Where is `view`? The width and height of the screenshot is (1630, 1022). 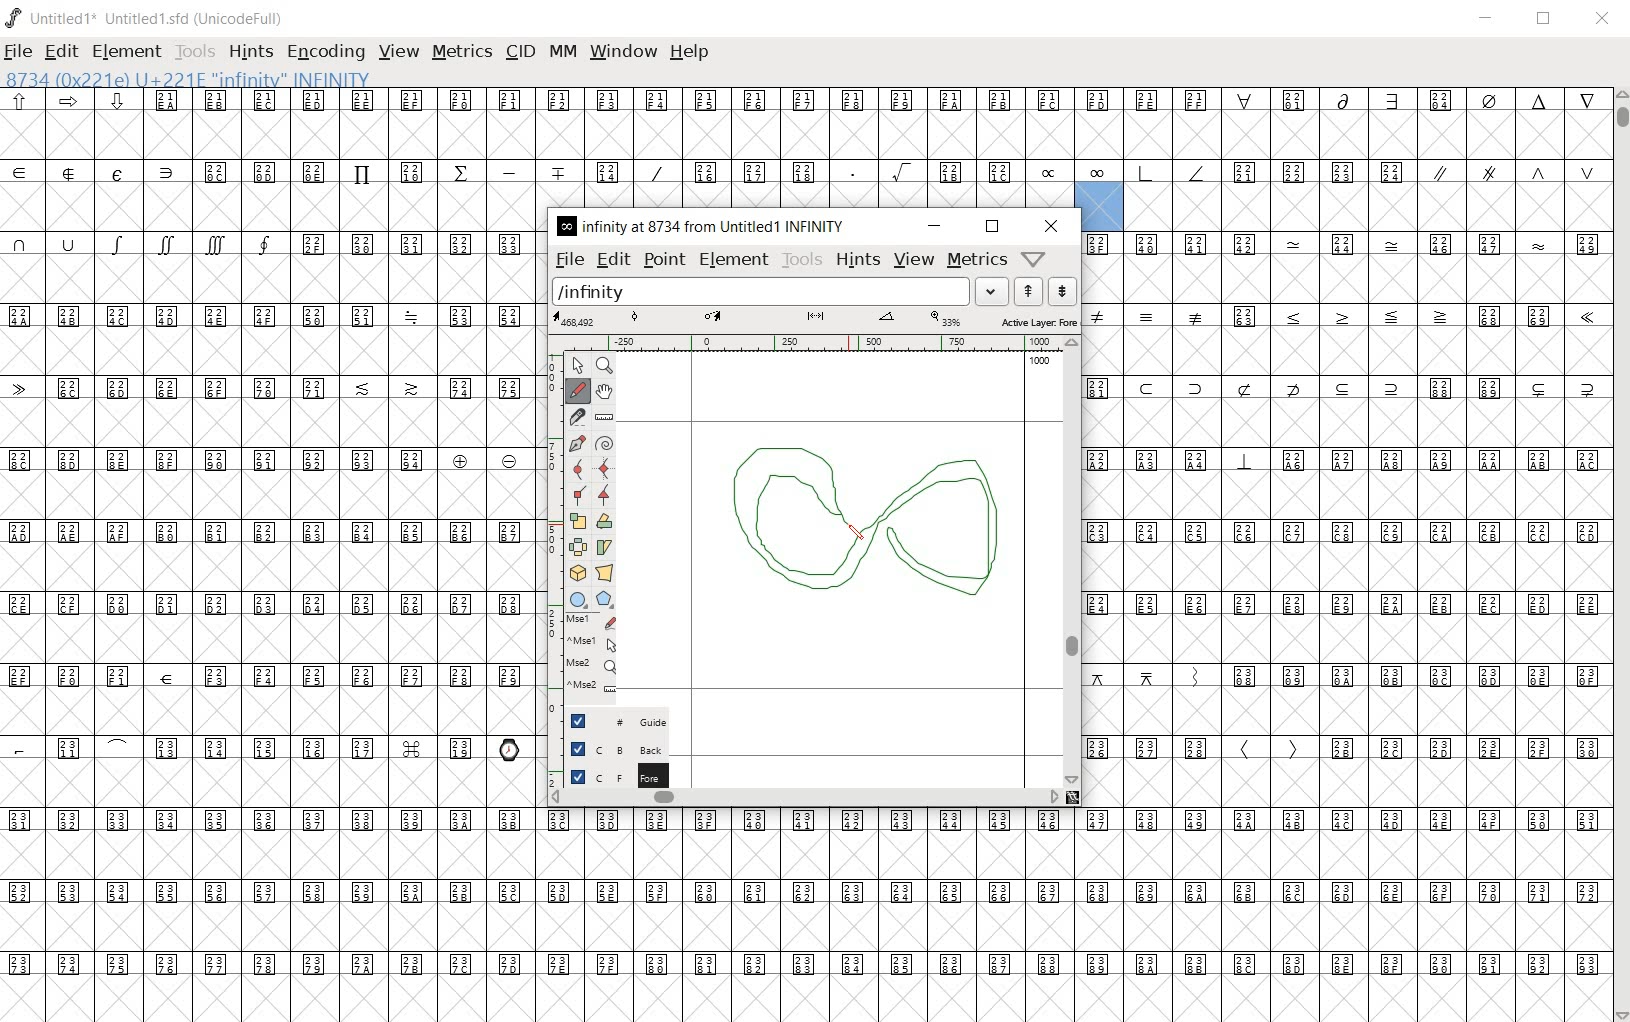 view is located at coordinates (914, 260).